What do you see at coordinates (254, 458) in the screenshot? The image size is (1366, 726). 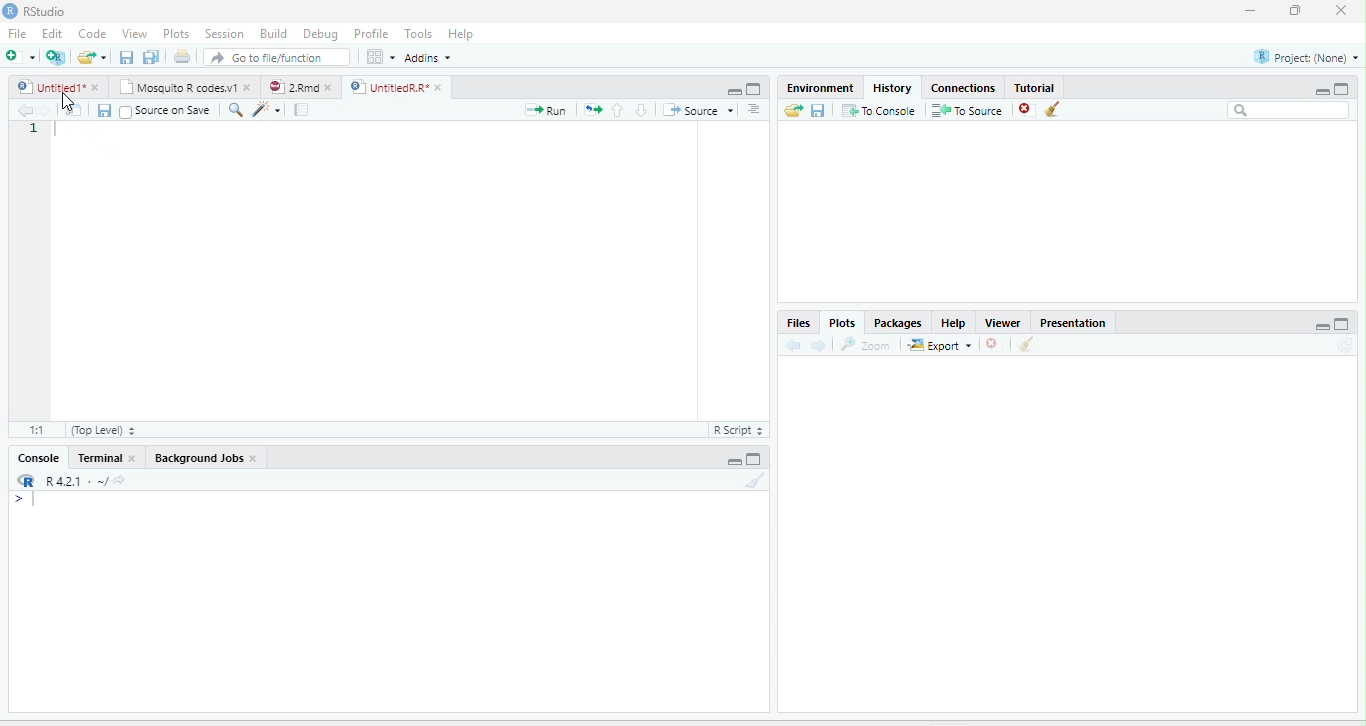 I see `close` at bounding box center [254, 458].